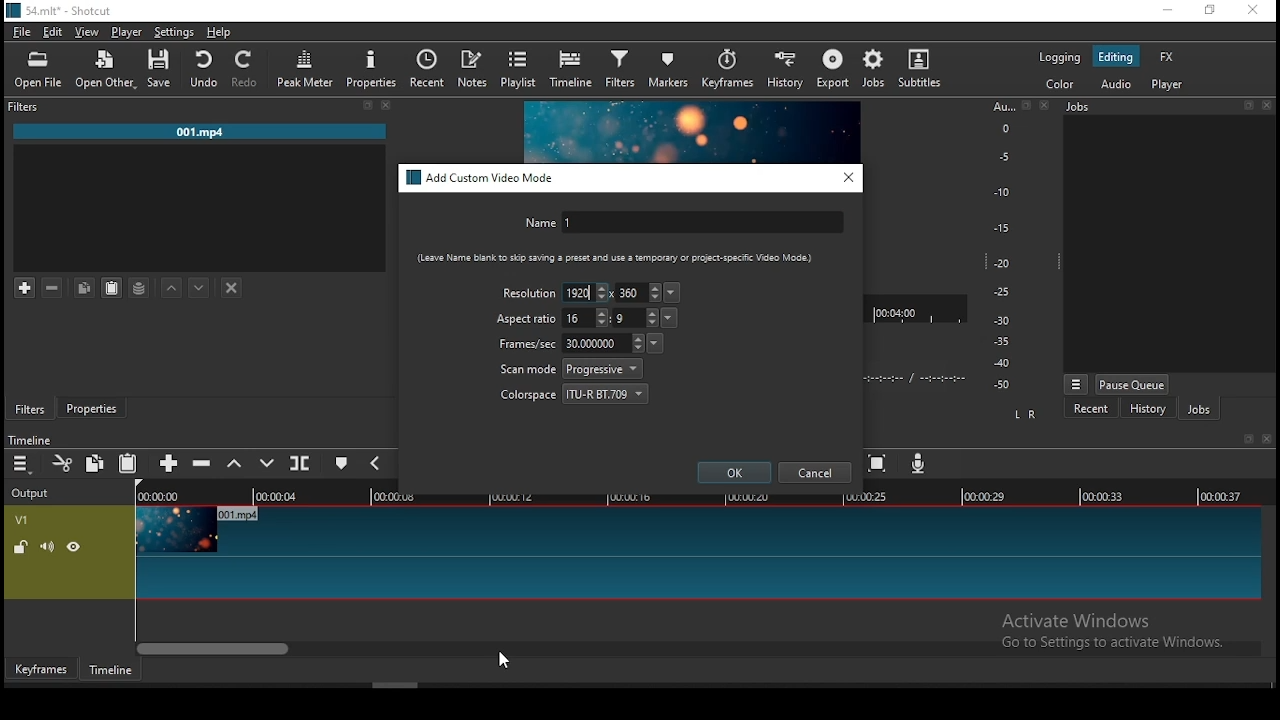  Describe the element at coordinates (746, 495) in the screenshot. I see `00:00:20` at that location.